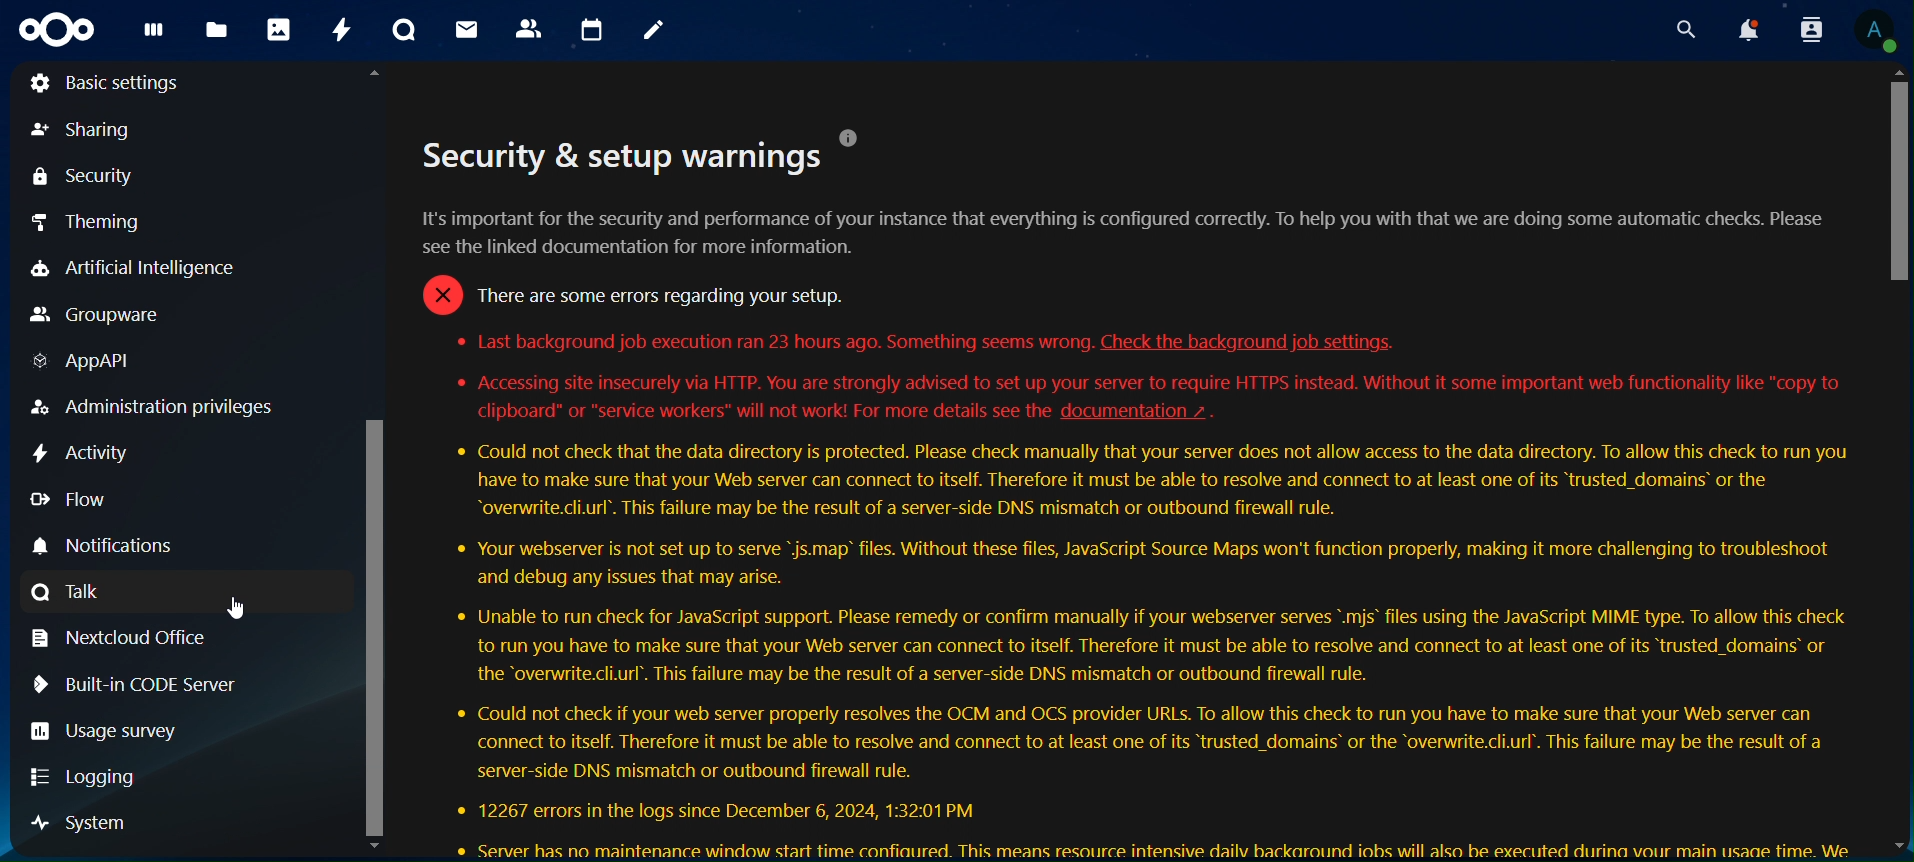 Image resolution: width=1914 pixels, height=862 pixels. What do you see at coordinates (84, 179) in the screenshot?
I see `security` at bounding box center [84, 179].